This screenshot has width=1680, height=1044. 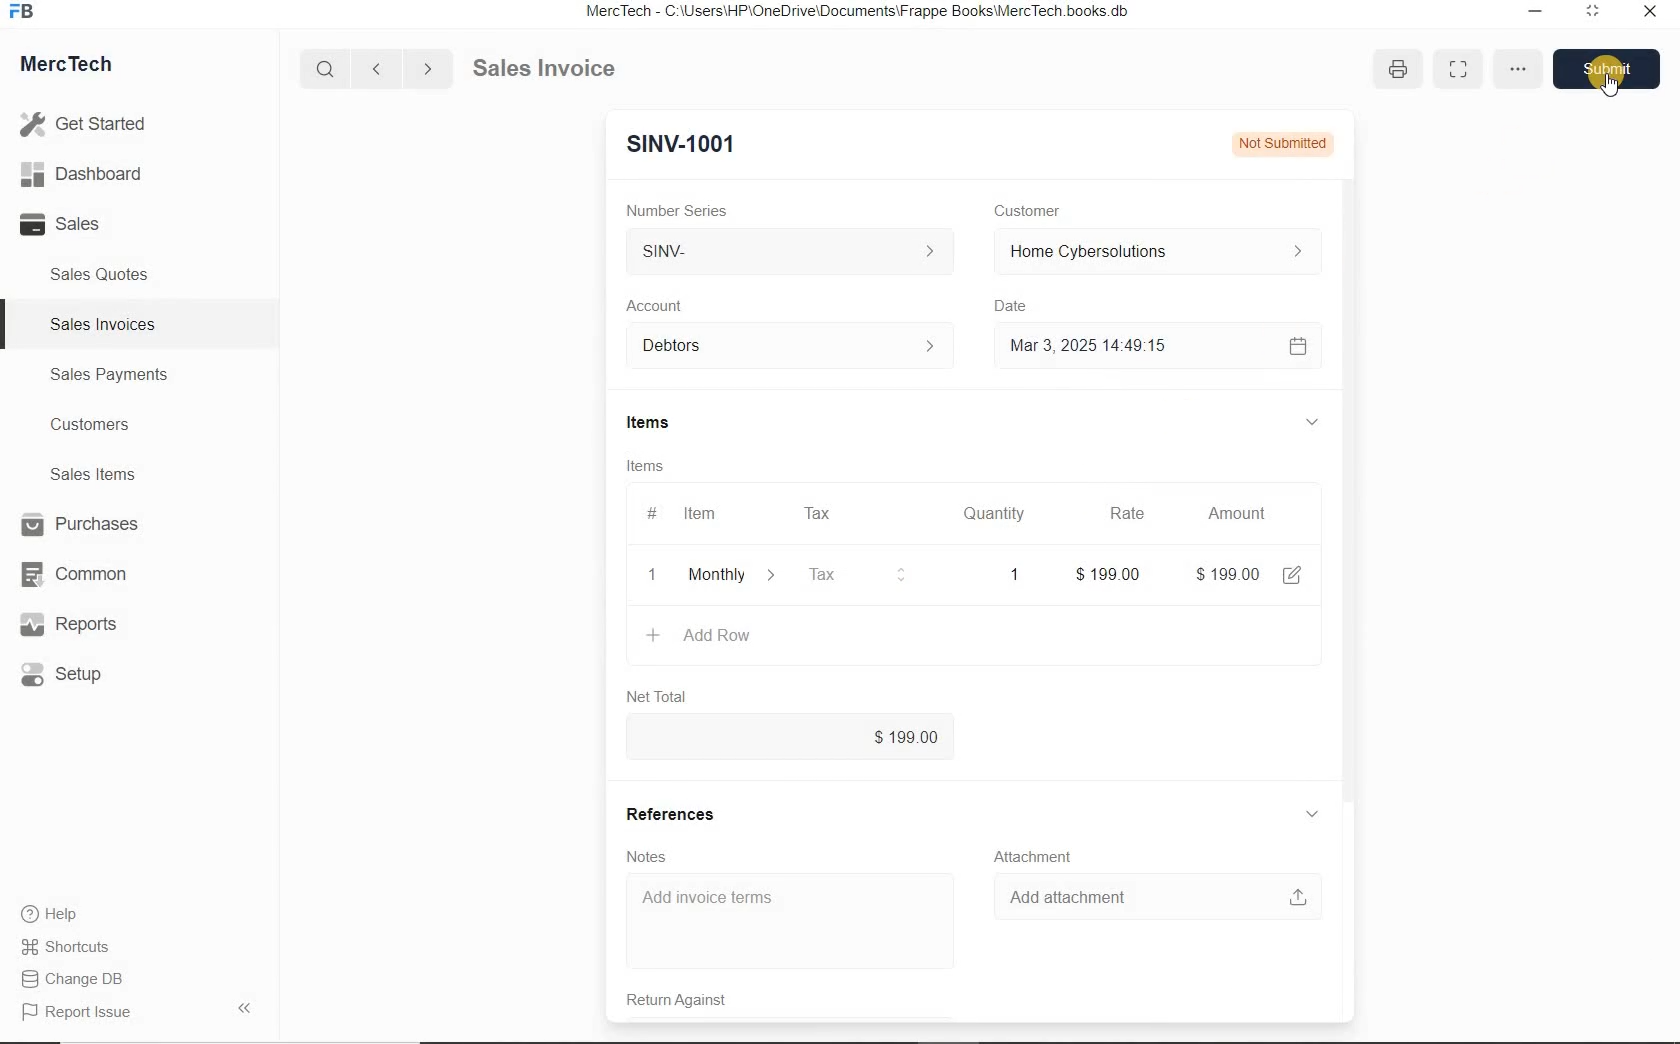 I want to click on Hide Sidebar, so click(x=243, y=1007).